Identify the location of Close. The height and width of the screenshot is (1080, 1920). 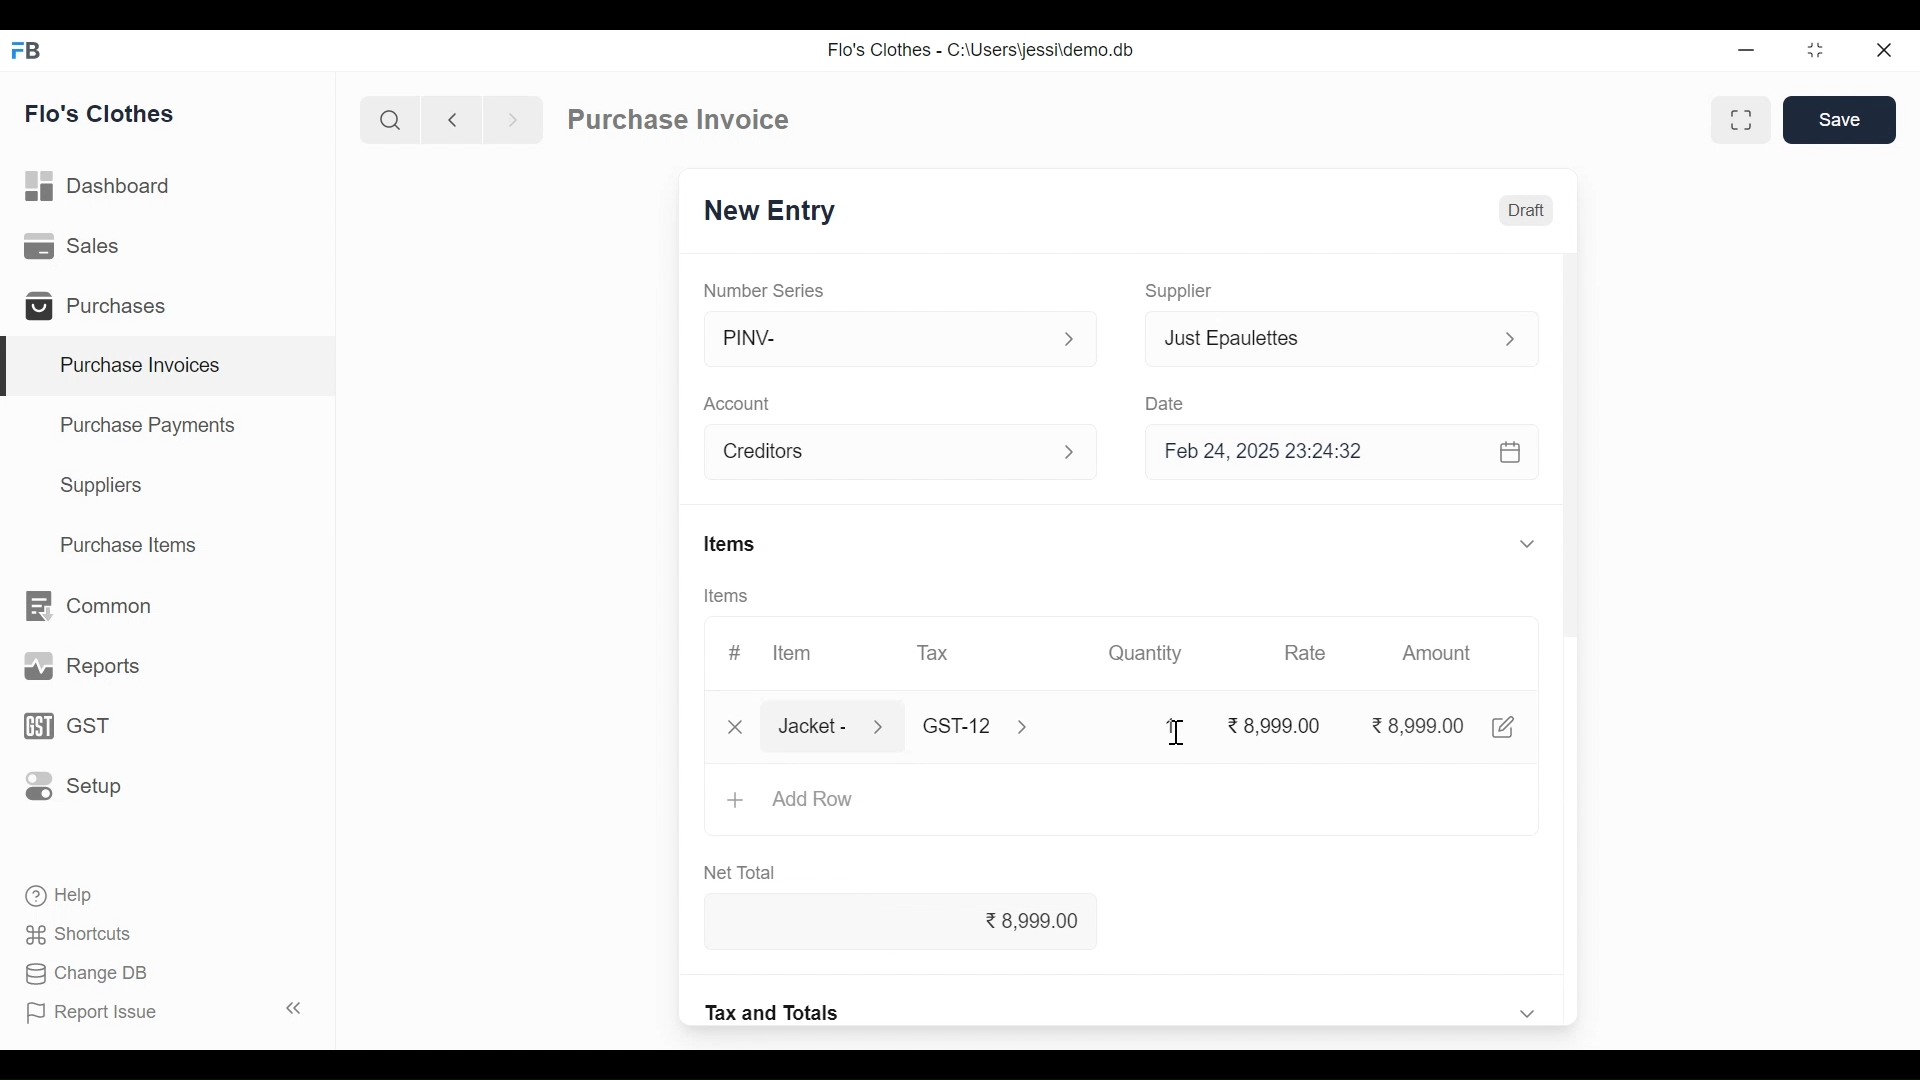
(1884, 50).